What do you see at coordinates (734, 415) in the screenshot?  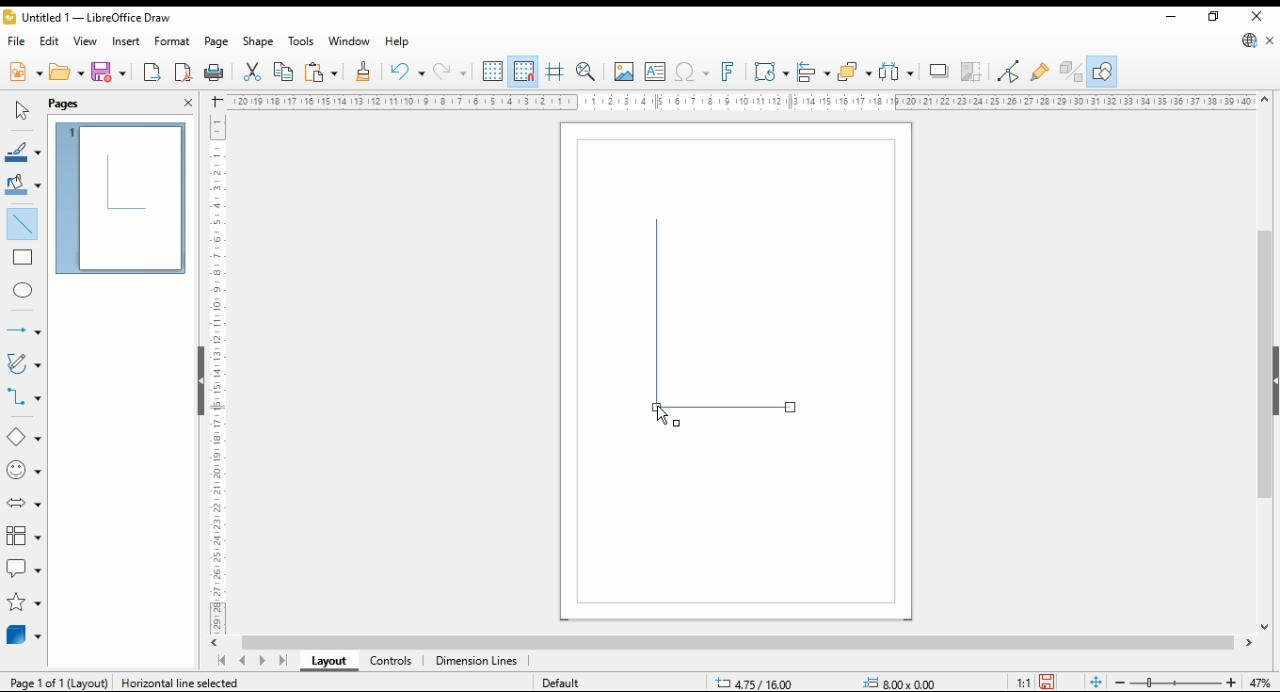 I see `line shape` at bounding box center [734, 415].